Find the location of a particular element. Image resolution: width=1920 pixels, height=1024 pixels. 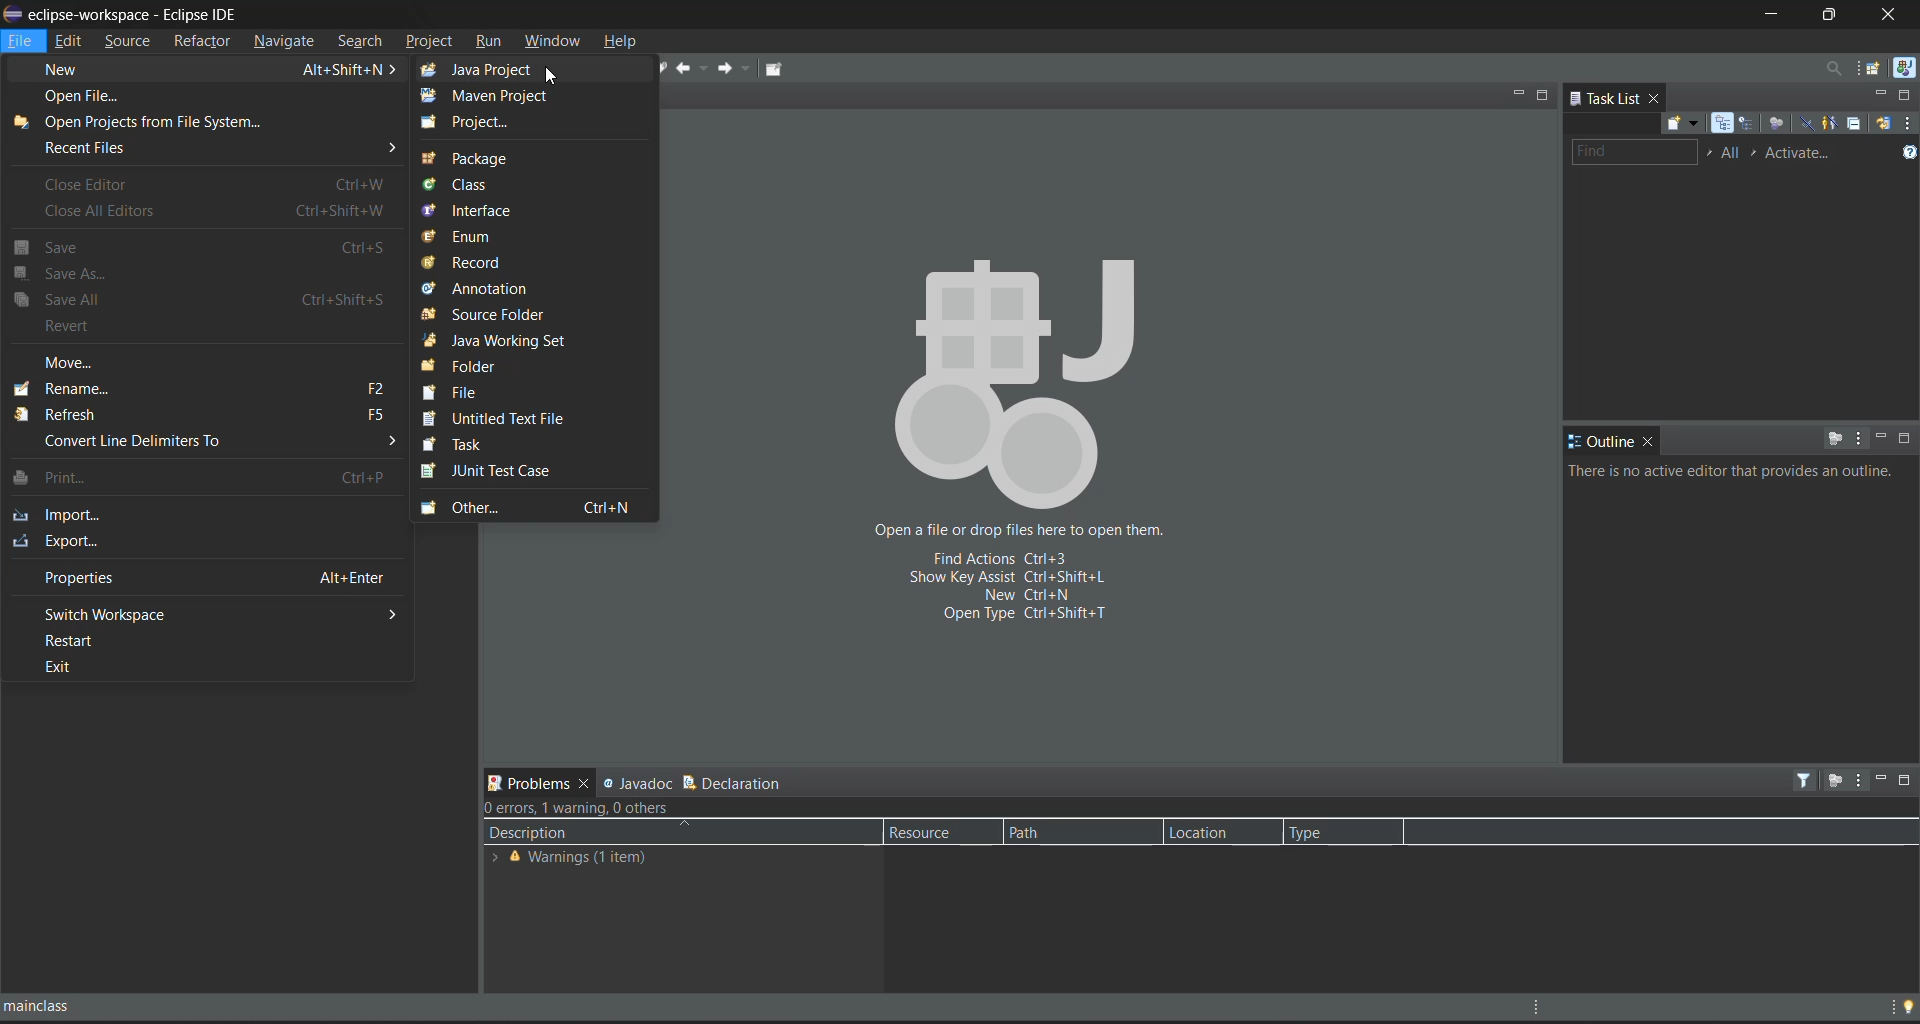

categorized is located at coordinates (1724, 123).